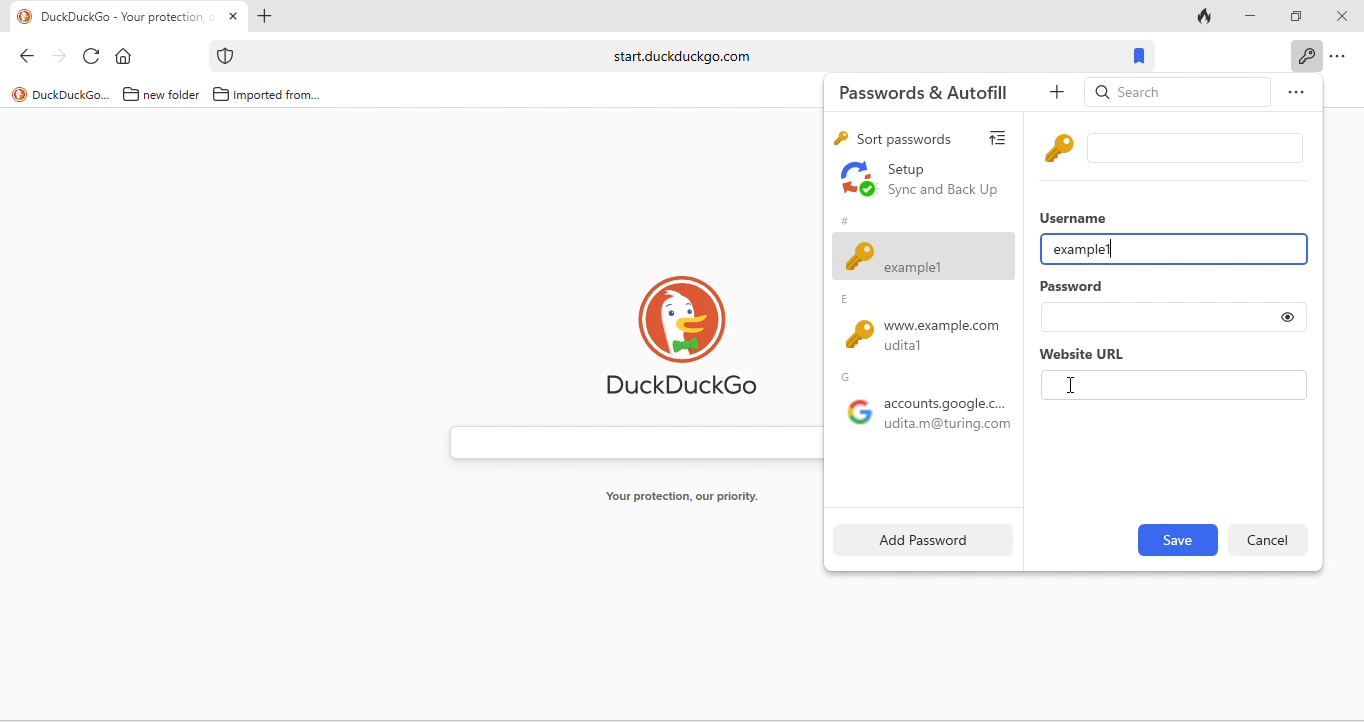  Describe the element at coordinates (1178, 94) in the screenshot. I see `search` at that location.